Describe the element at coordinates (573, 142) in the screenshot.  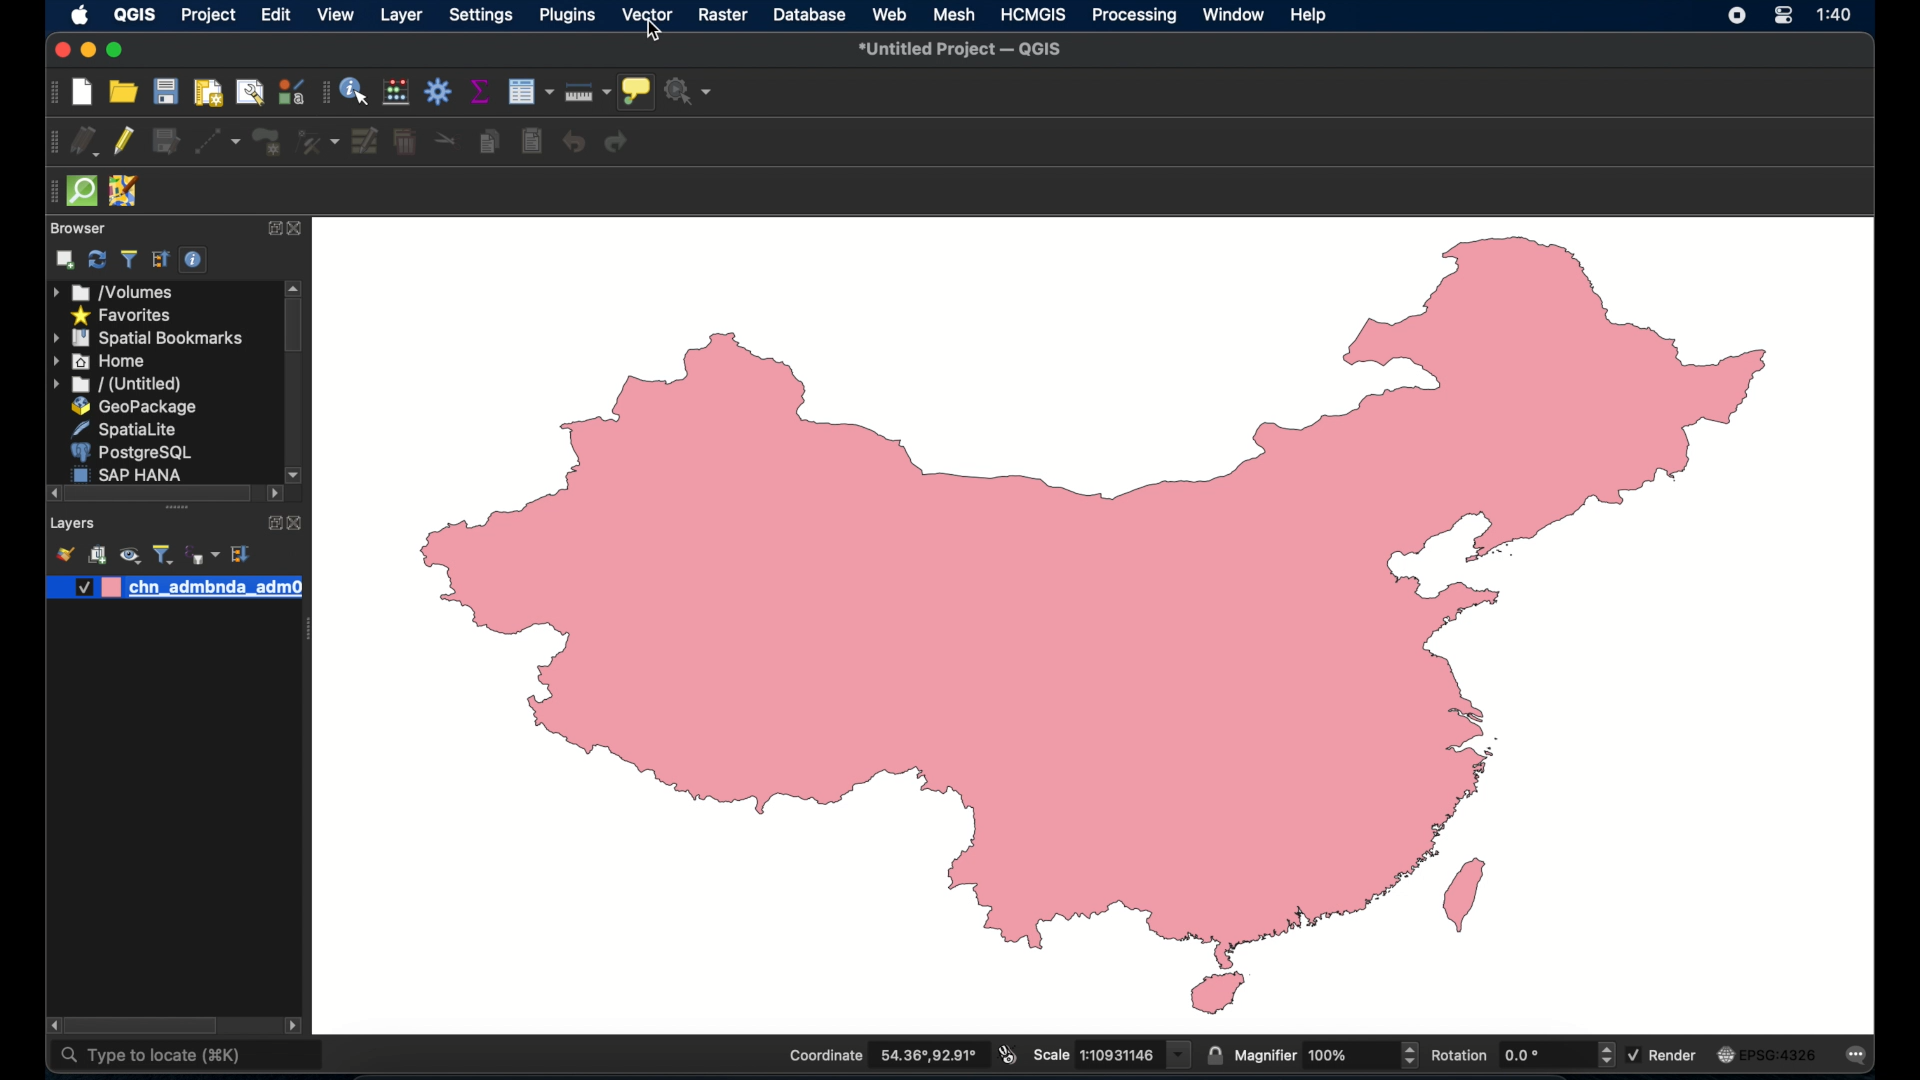
I see `undo` at that location.